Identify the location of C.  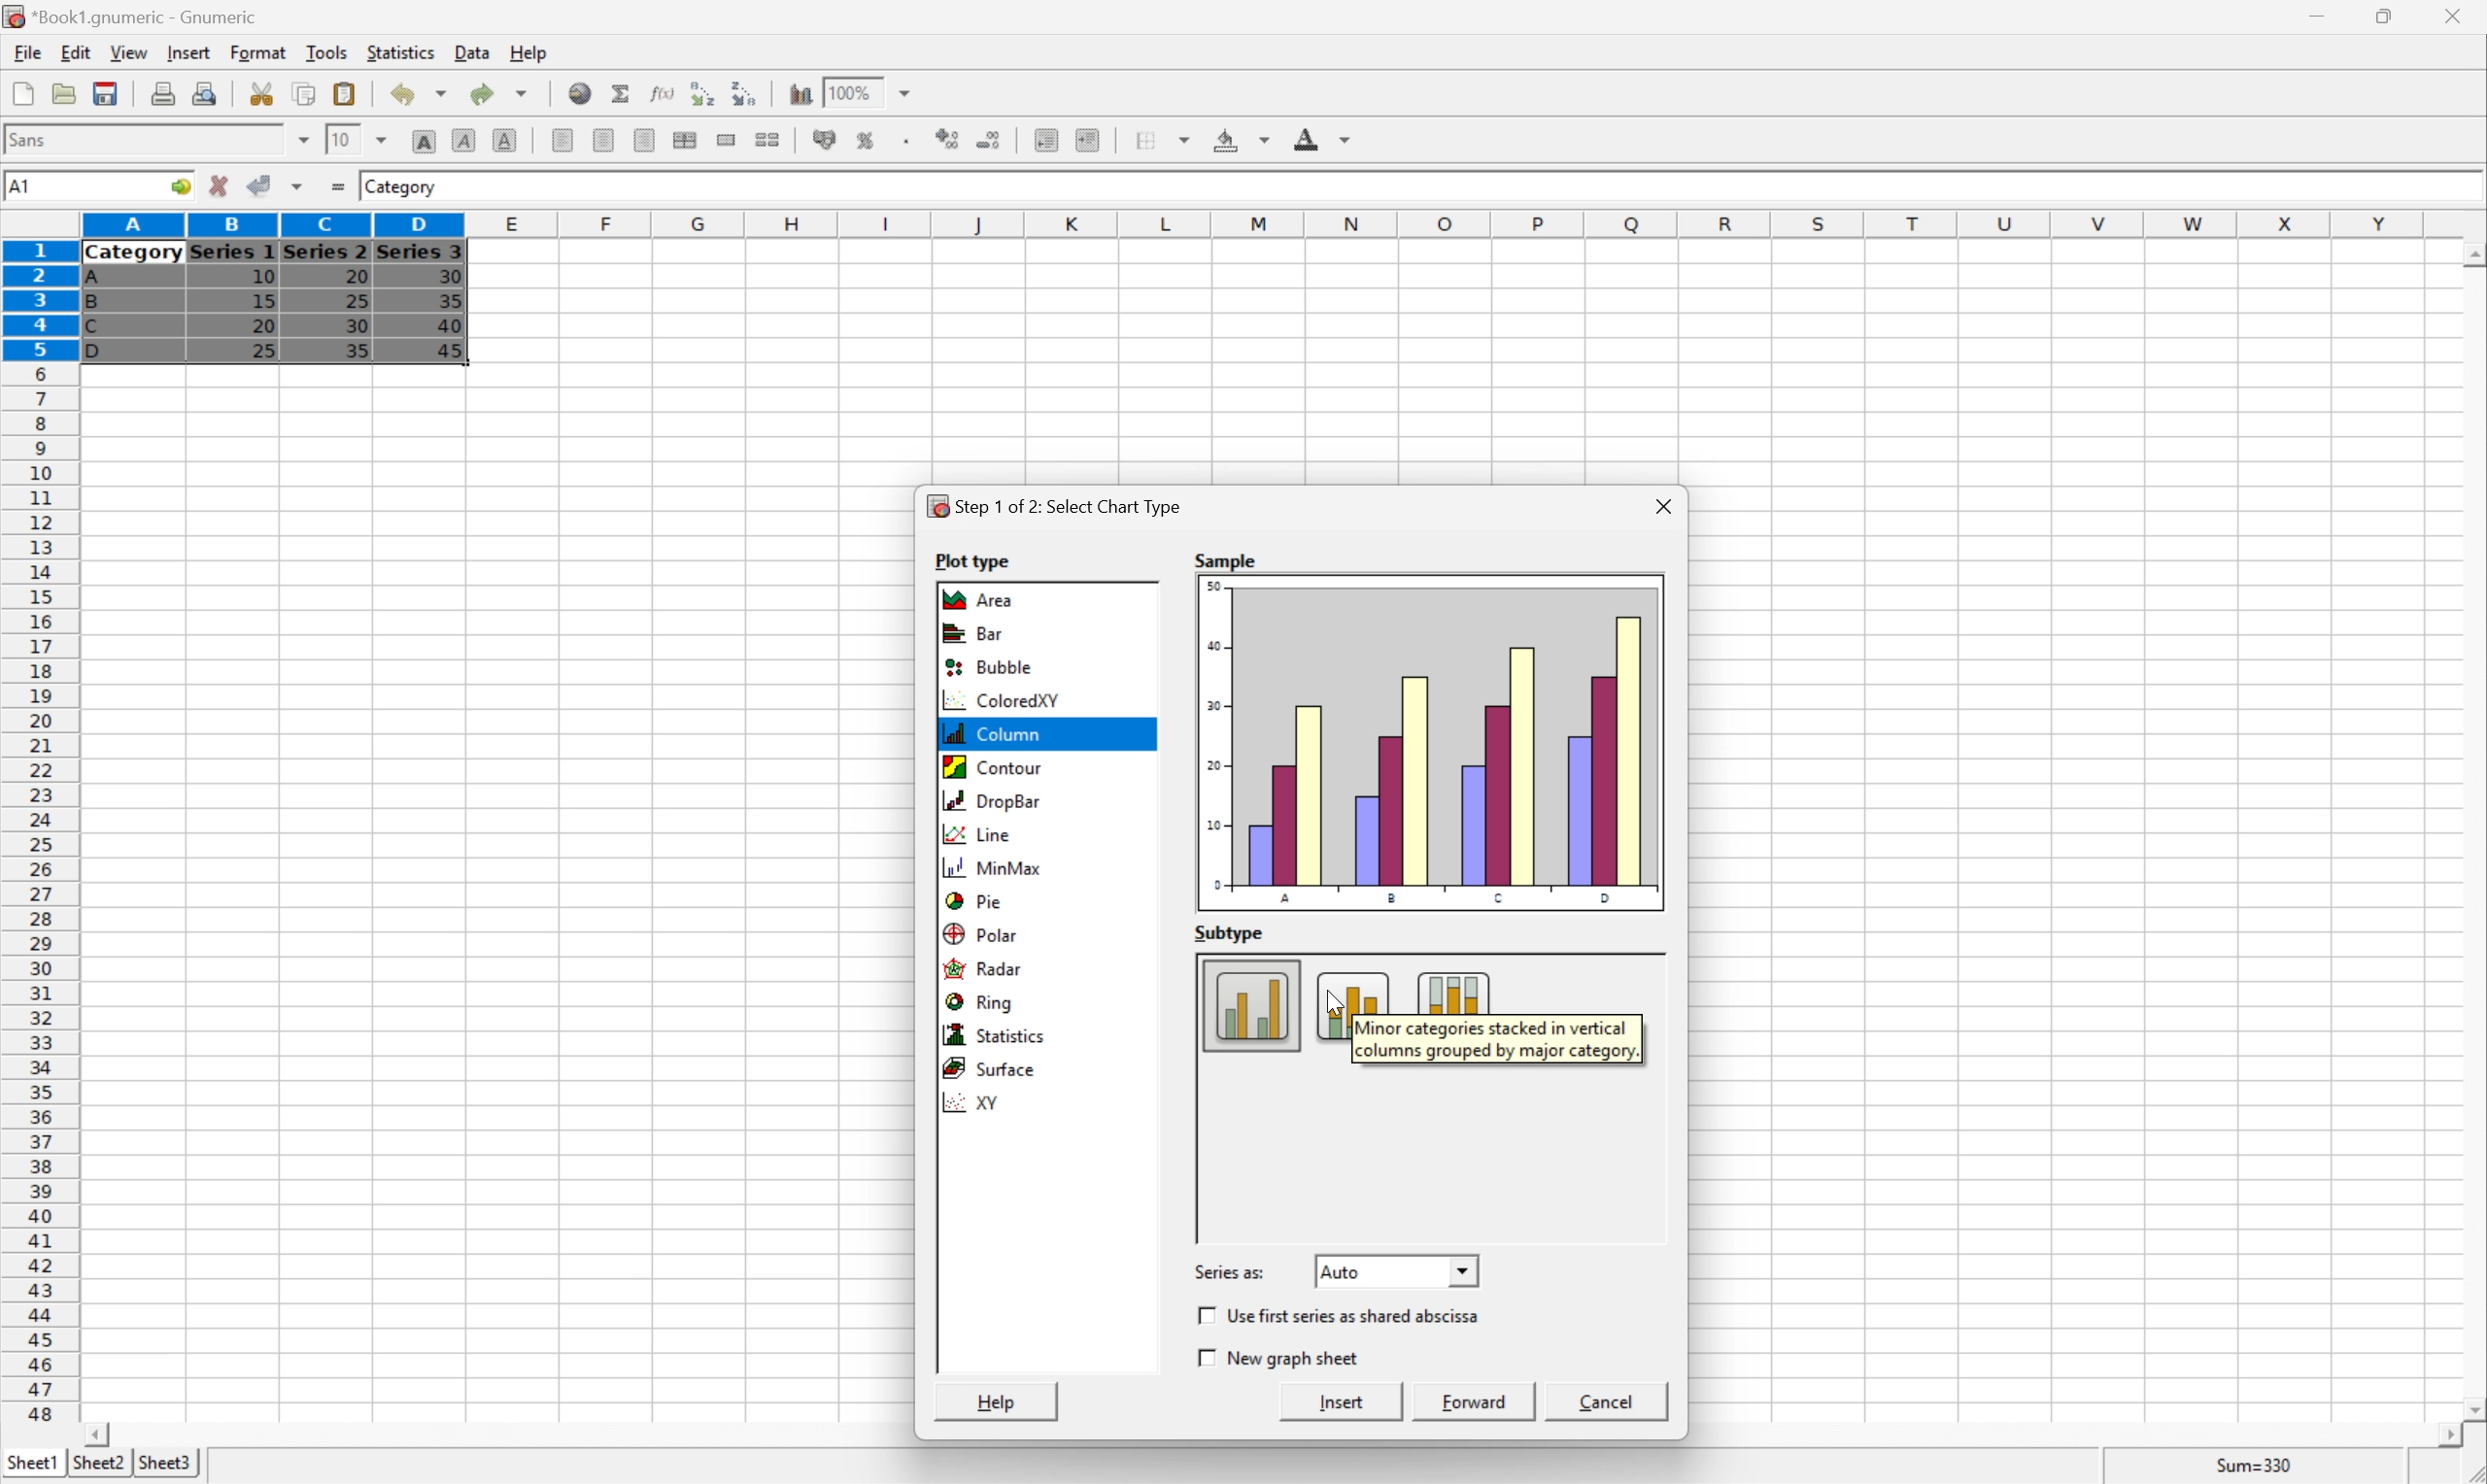
(92, 328).